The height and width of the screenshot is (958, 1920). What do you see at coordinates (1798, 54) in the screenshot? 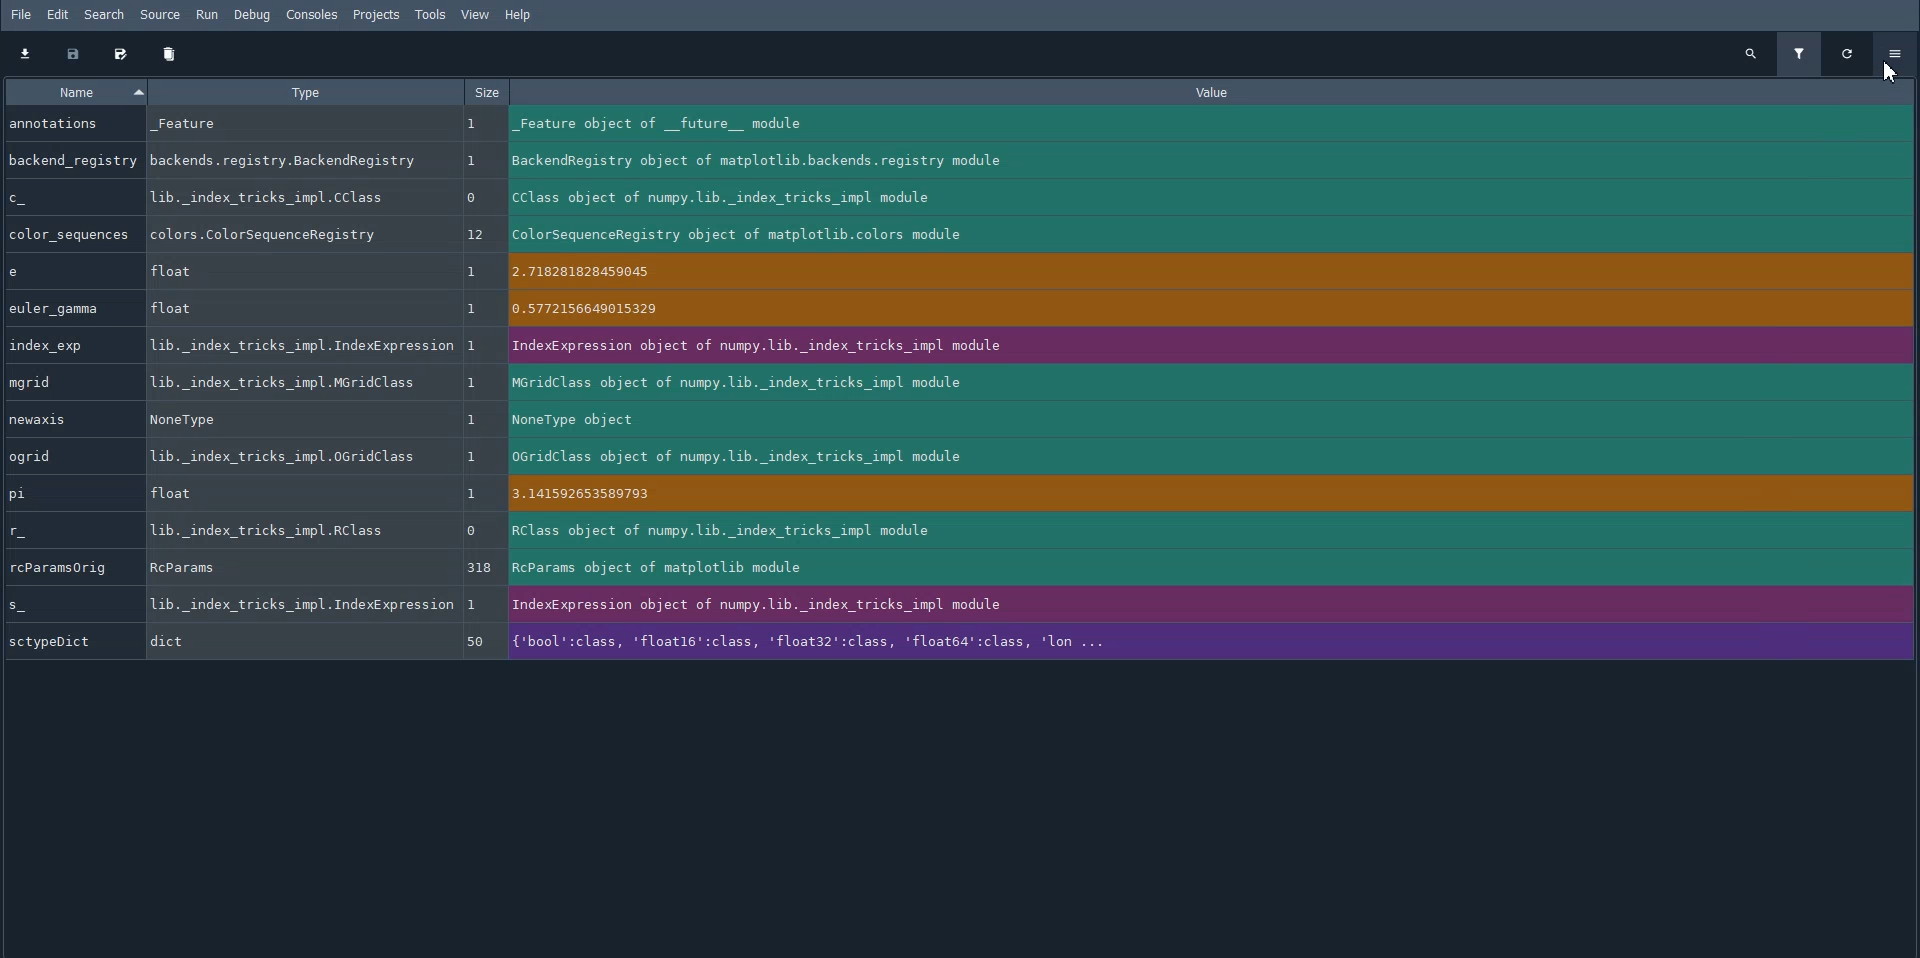
I see `Filter variables` at bounding box center [1798, 54].